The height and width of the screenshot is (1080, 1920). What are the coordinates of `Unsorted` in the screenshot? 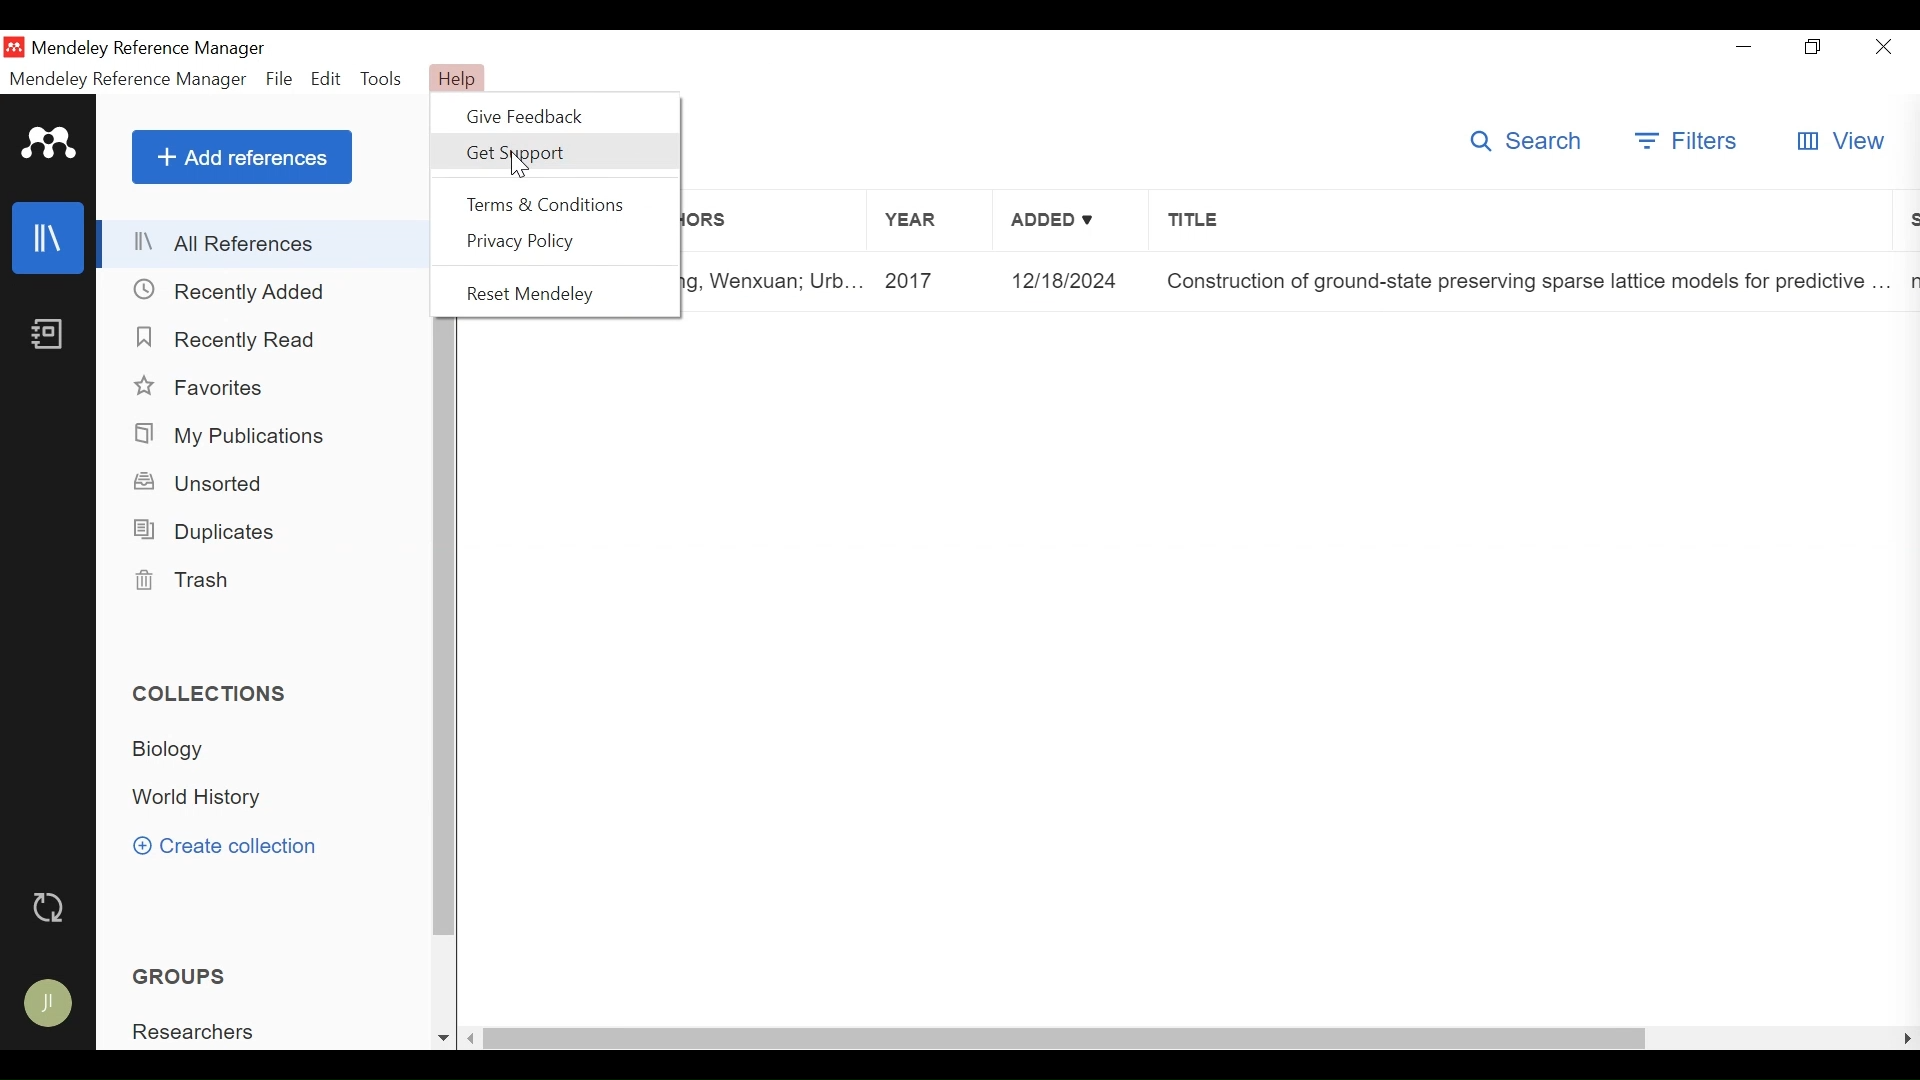 It's located at (206, 482).